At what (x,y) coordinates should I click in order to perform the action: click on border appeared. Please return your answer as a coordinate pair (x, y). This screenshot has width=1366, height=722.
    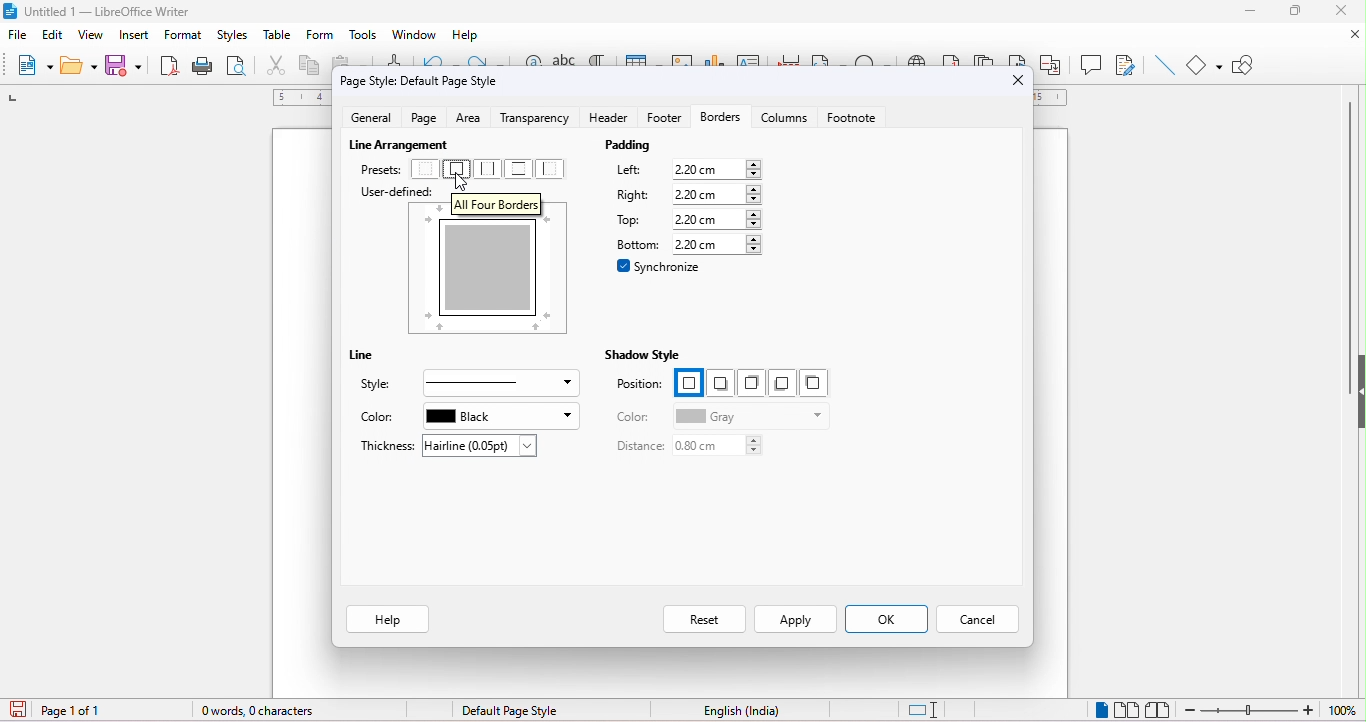
    Looking at the image, I should click on (495, 276).